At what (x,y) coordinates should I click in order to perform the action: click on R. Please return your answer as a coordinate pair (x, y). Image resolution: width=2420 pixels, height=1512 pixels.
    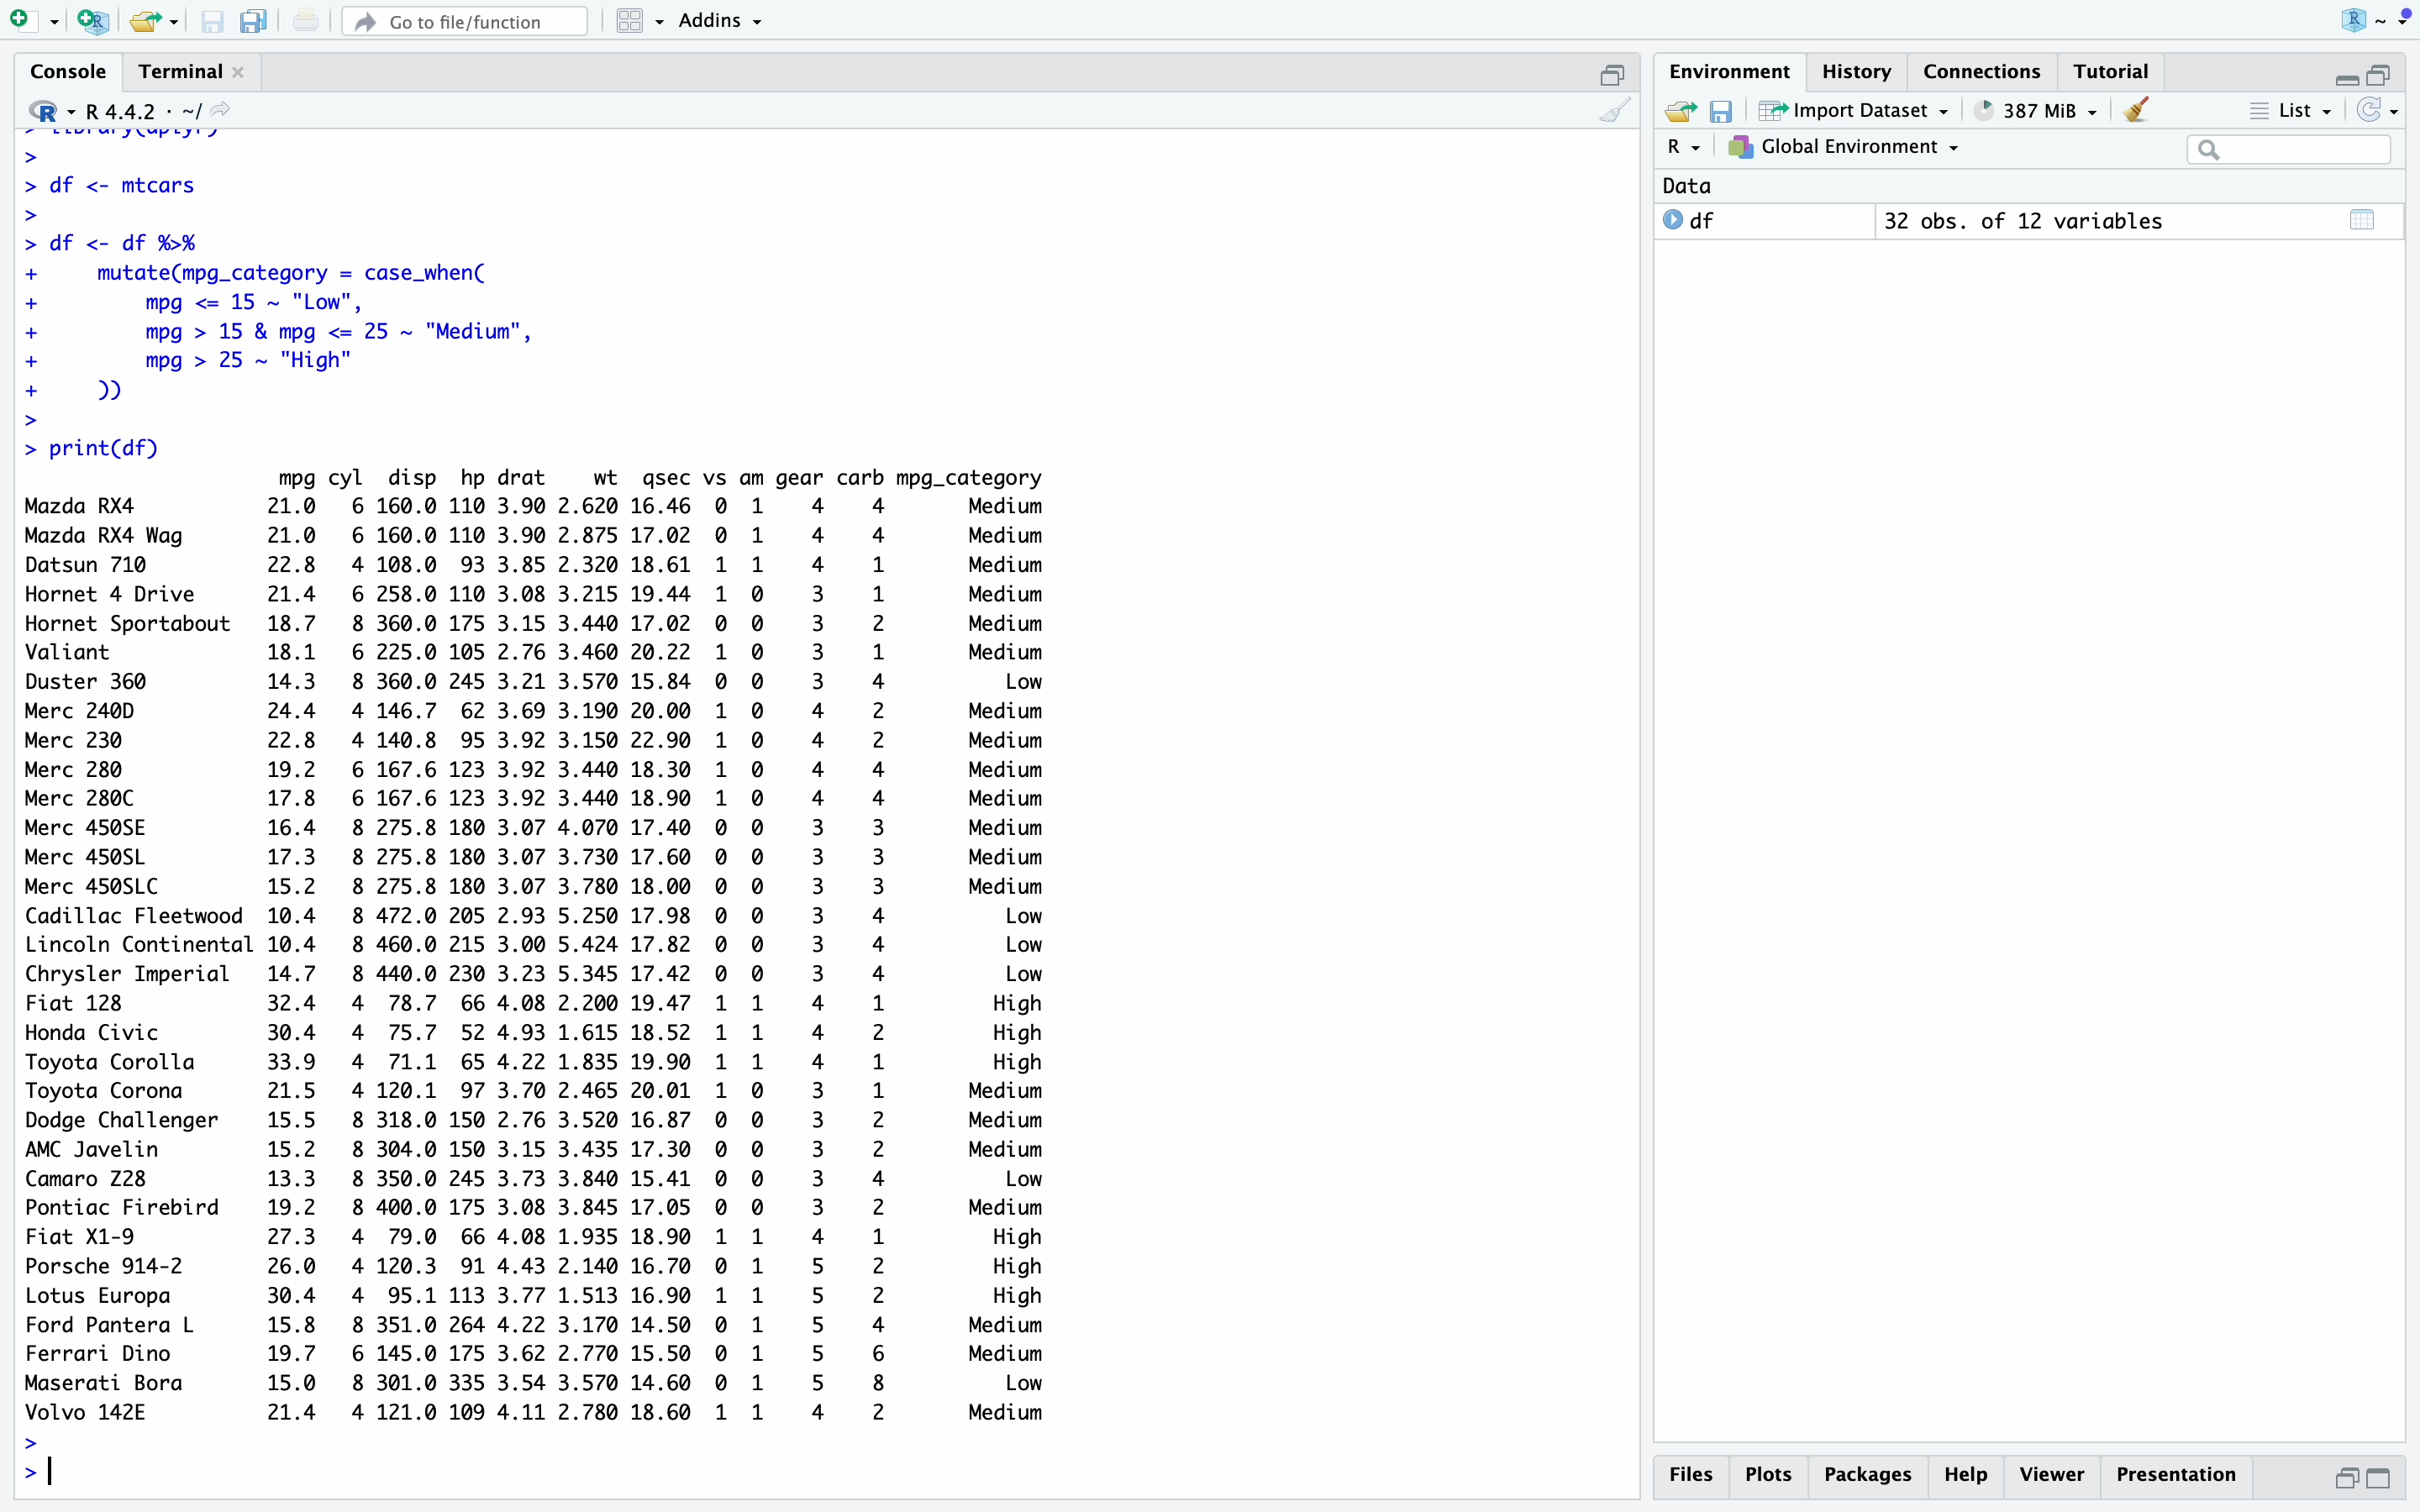
    Looking at the image, I should click on (50, 111).